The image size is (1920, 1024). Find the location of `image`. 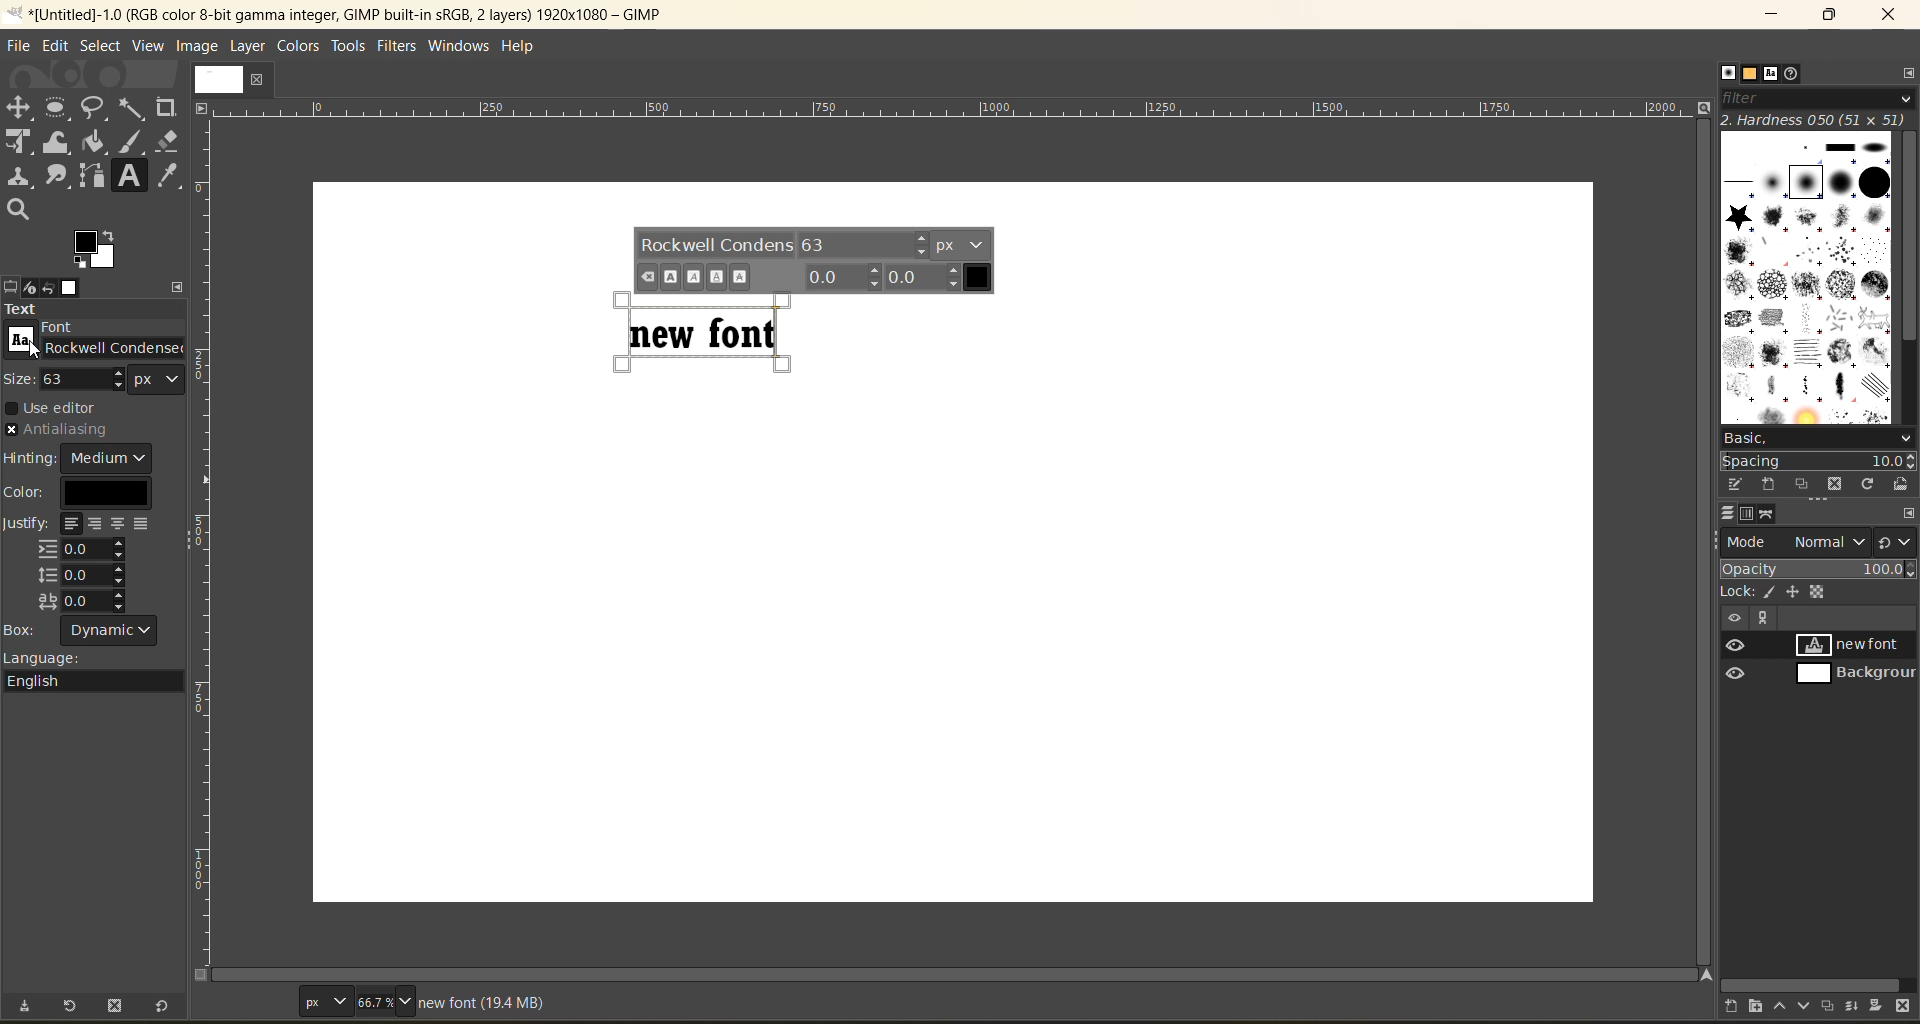

image is located at coordinates (200, 46).